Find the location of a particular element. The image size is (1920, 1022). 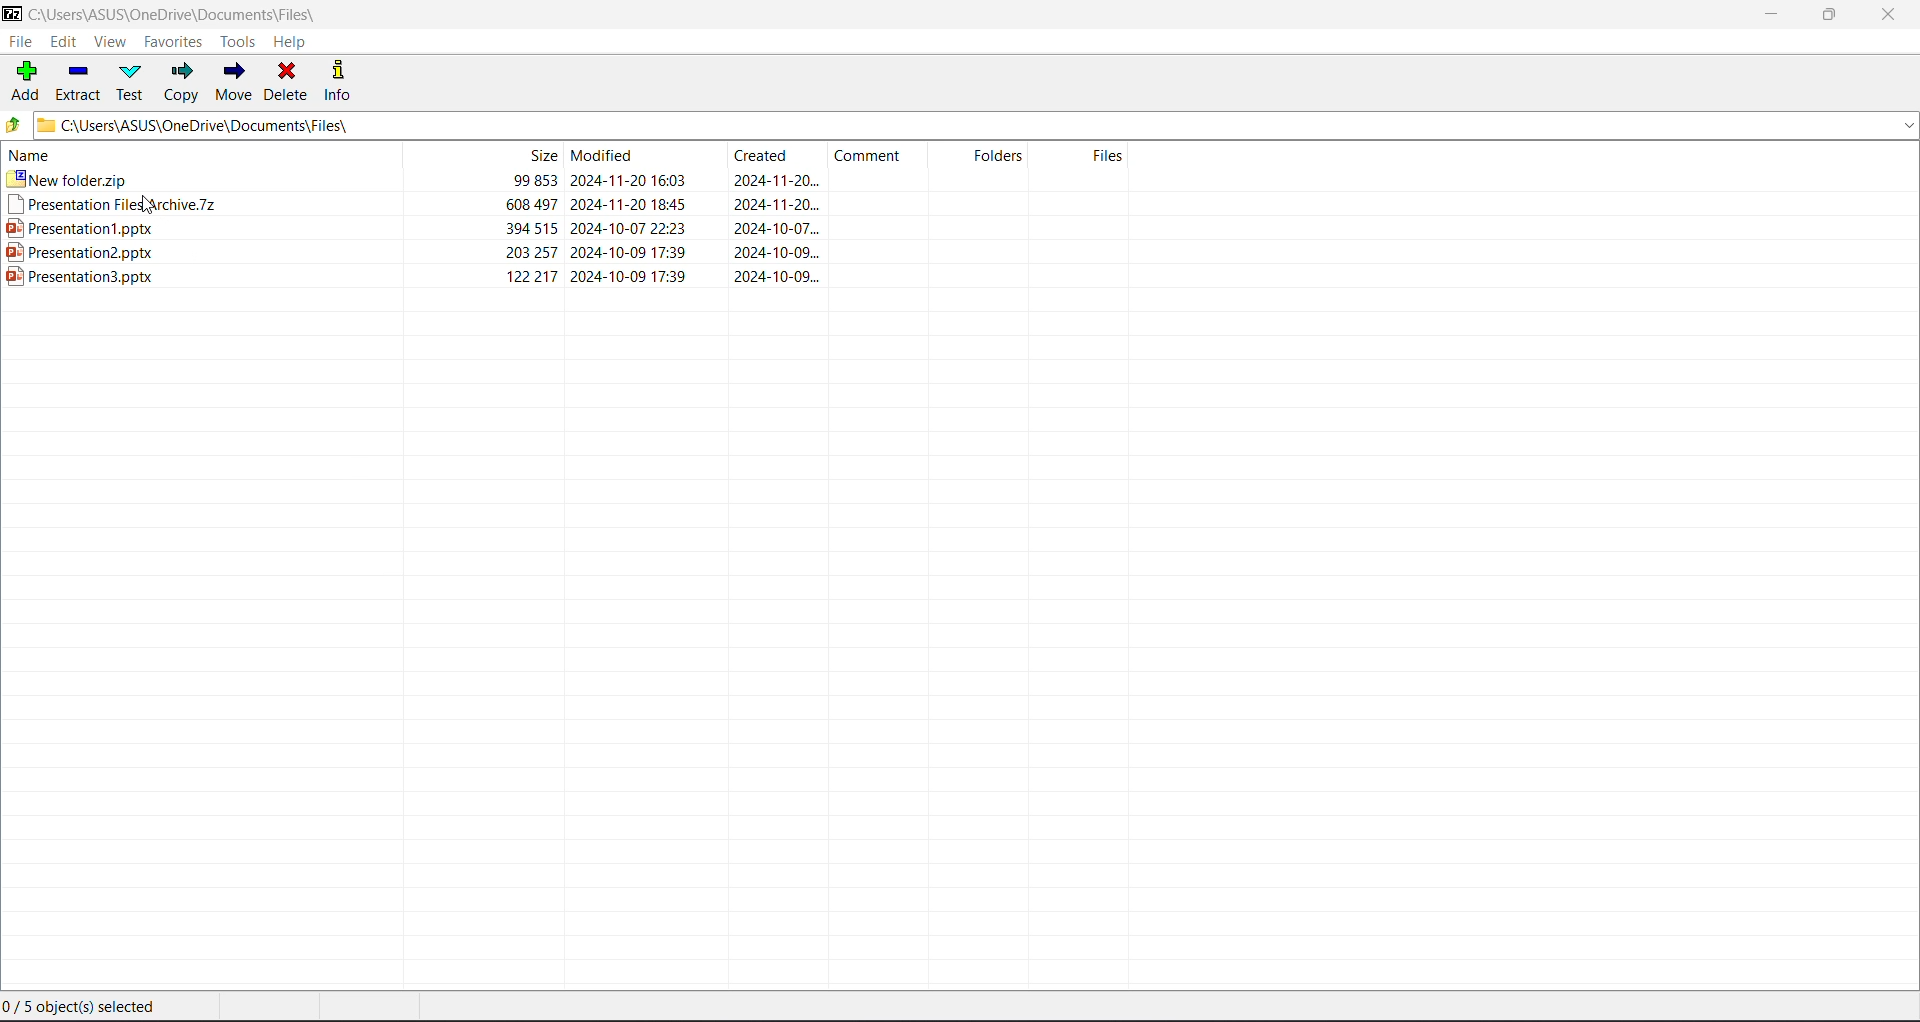

Name is located at coordinates (202, 155).